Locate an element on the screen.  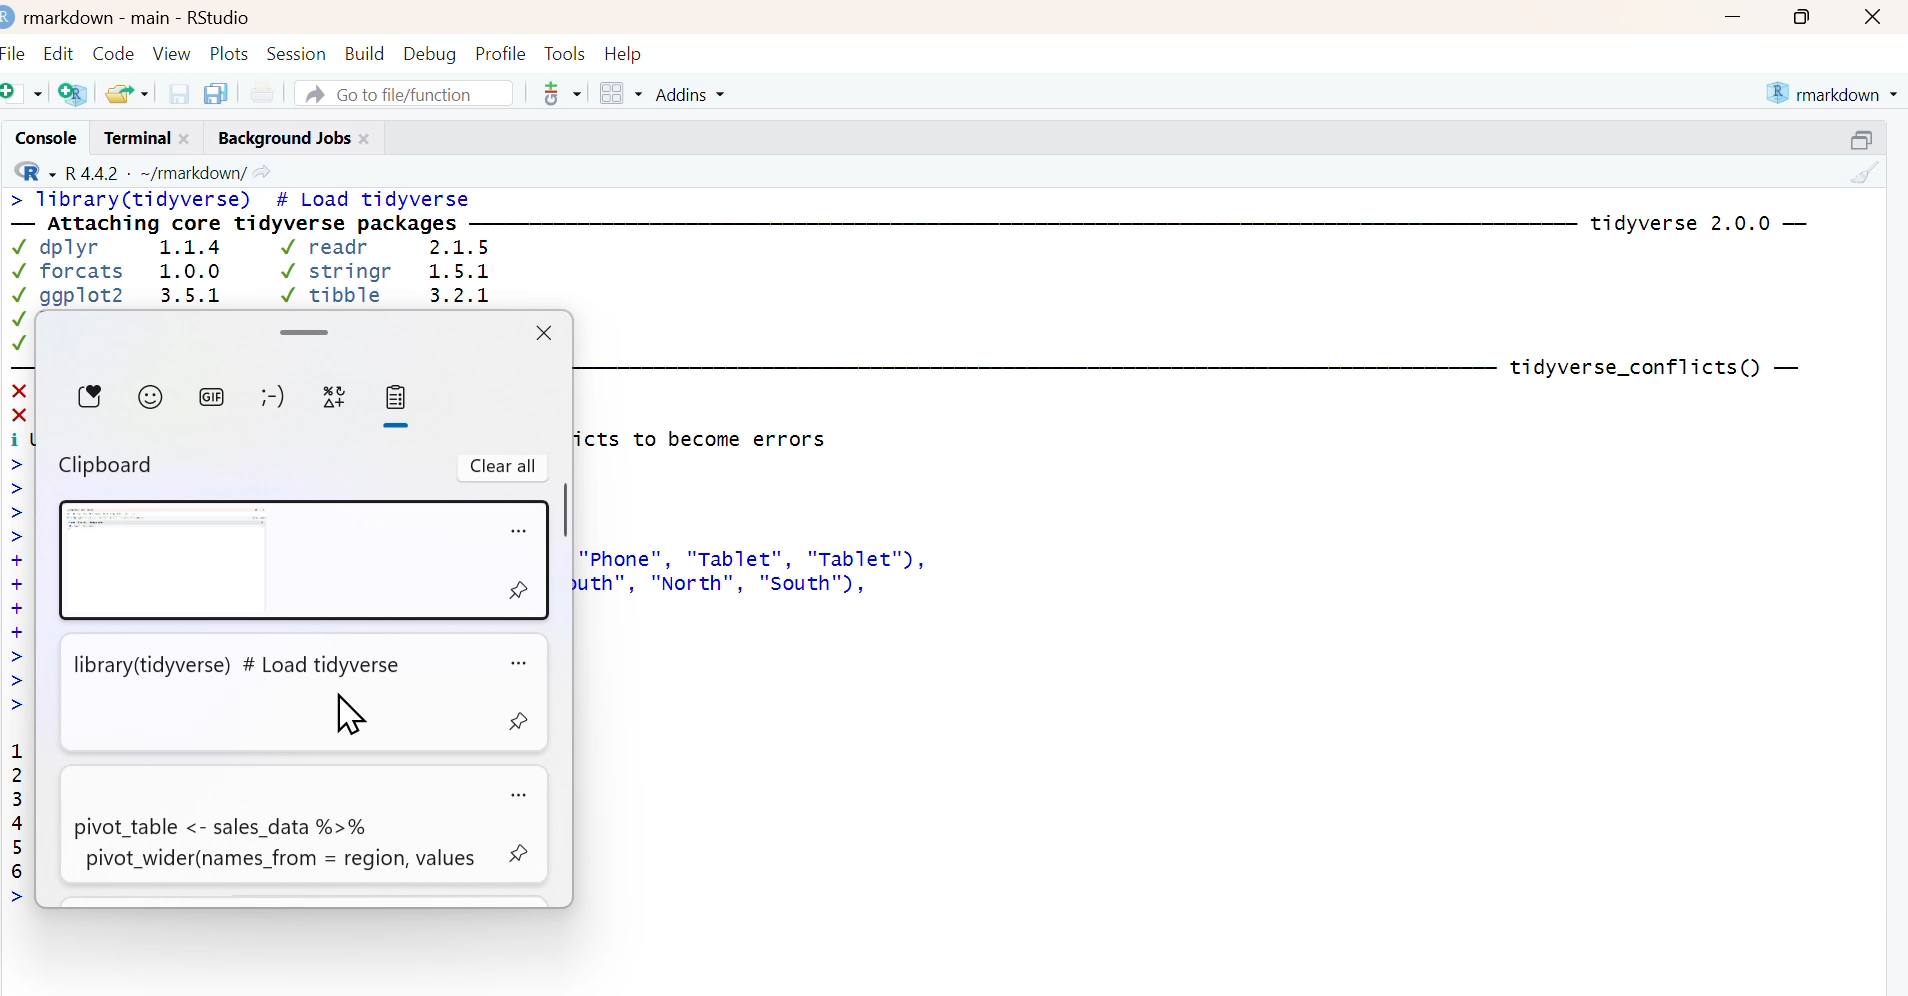
emojis is located at coordinates (153, 403).